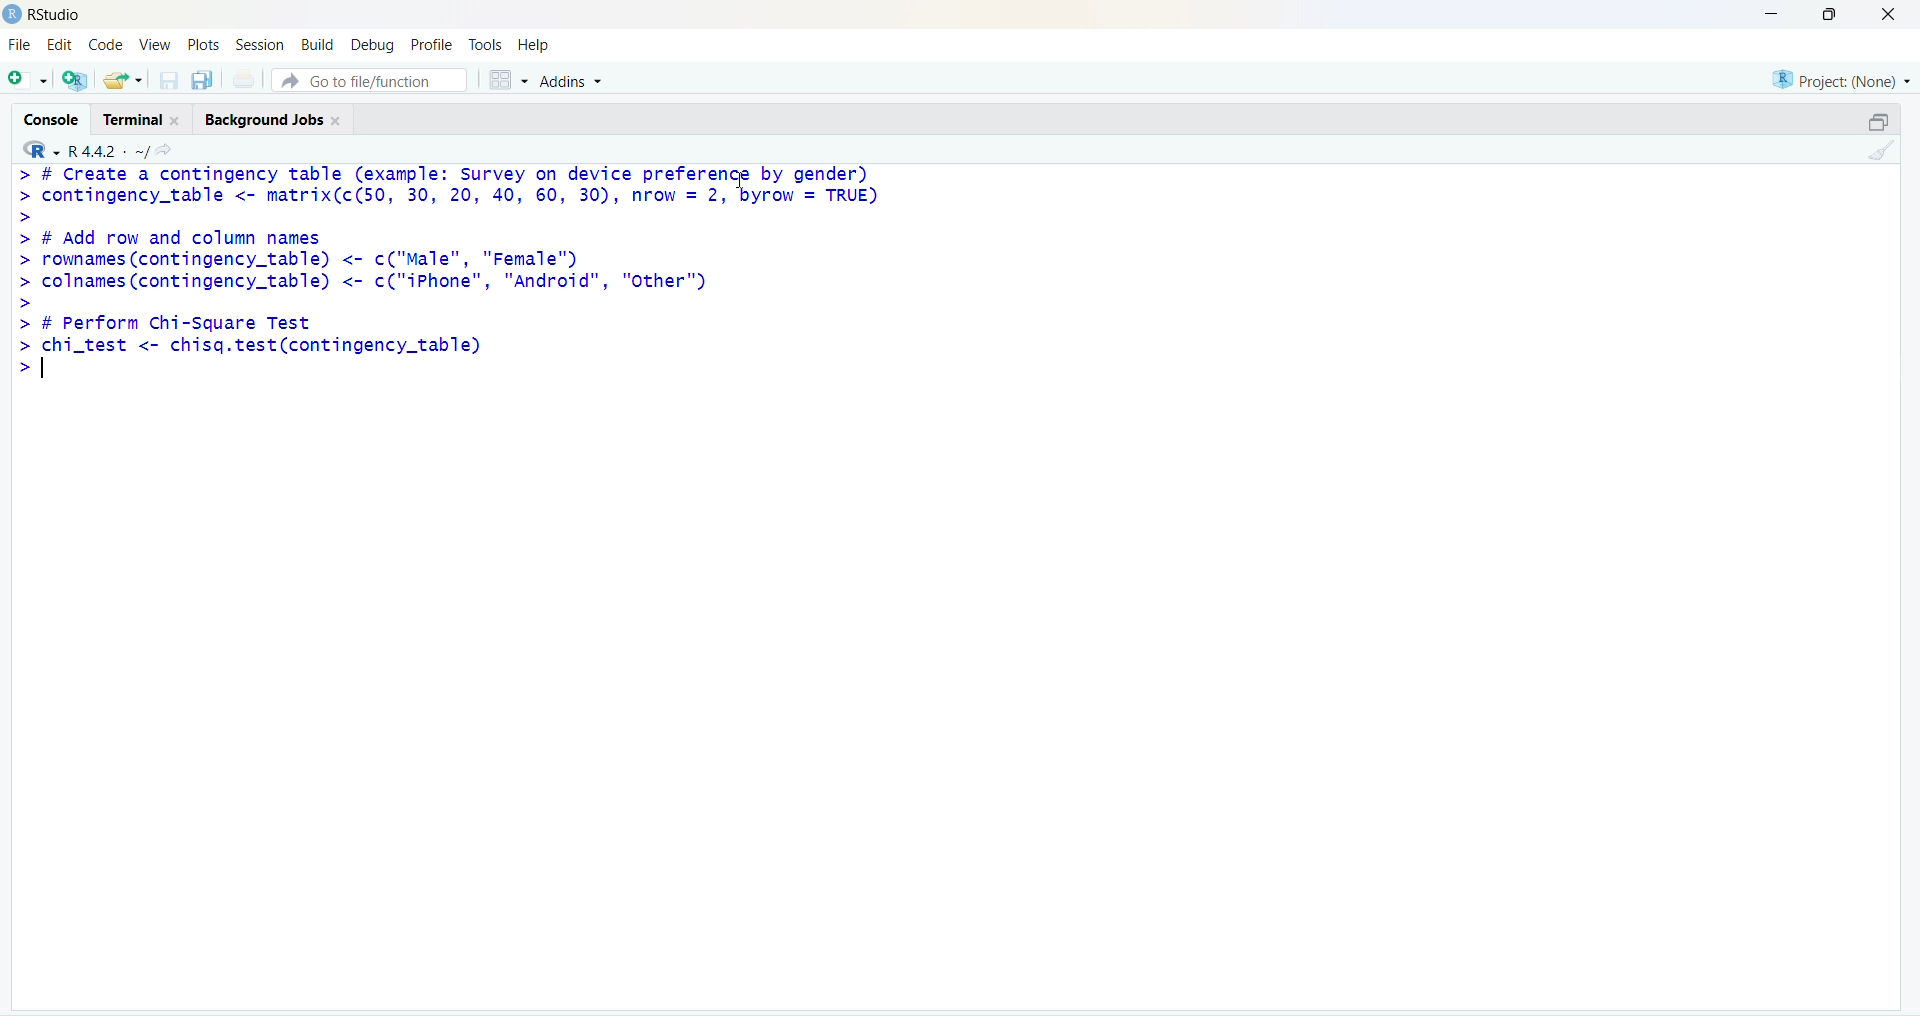 The width and height of the screenshot is (1920, 1016). I want to click on project (none), so click(1841, 81).